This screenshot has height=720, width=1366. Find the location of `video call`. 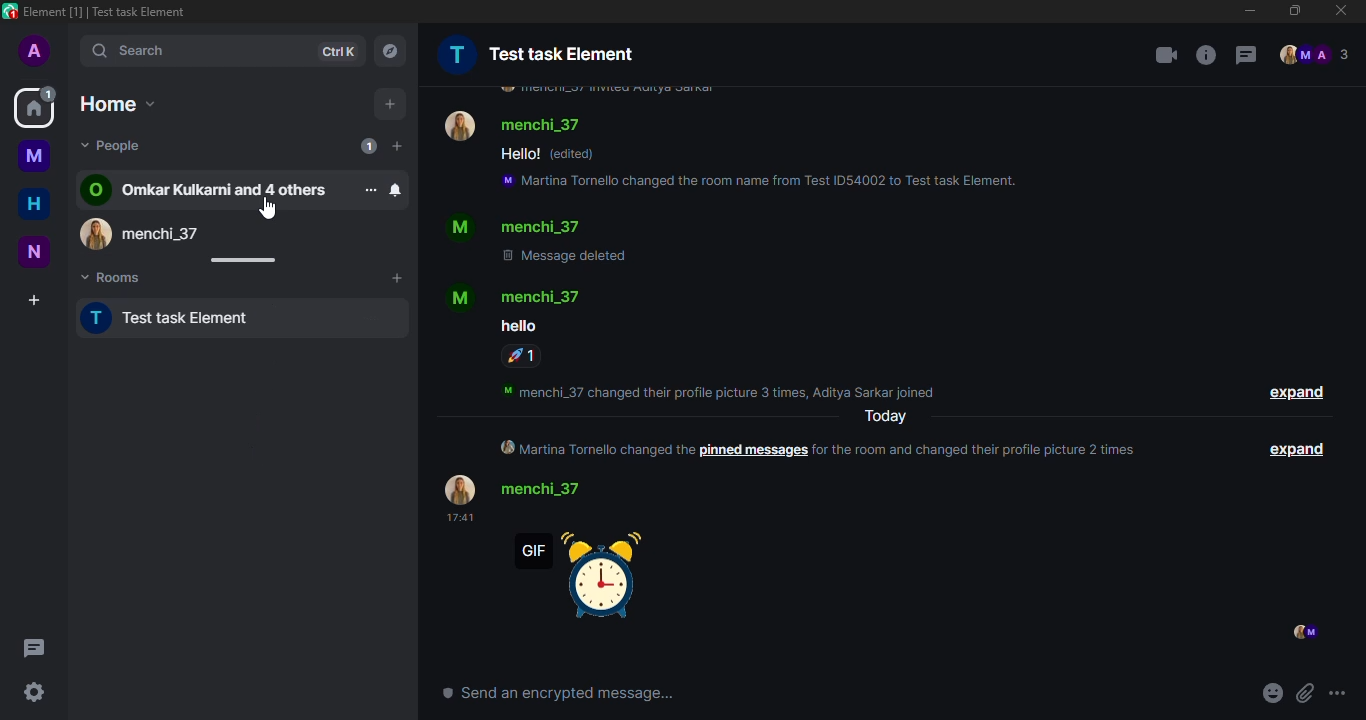

video call is located at coordinates (1159, 53).